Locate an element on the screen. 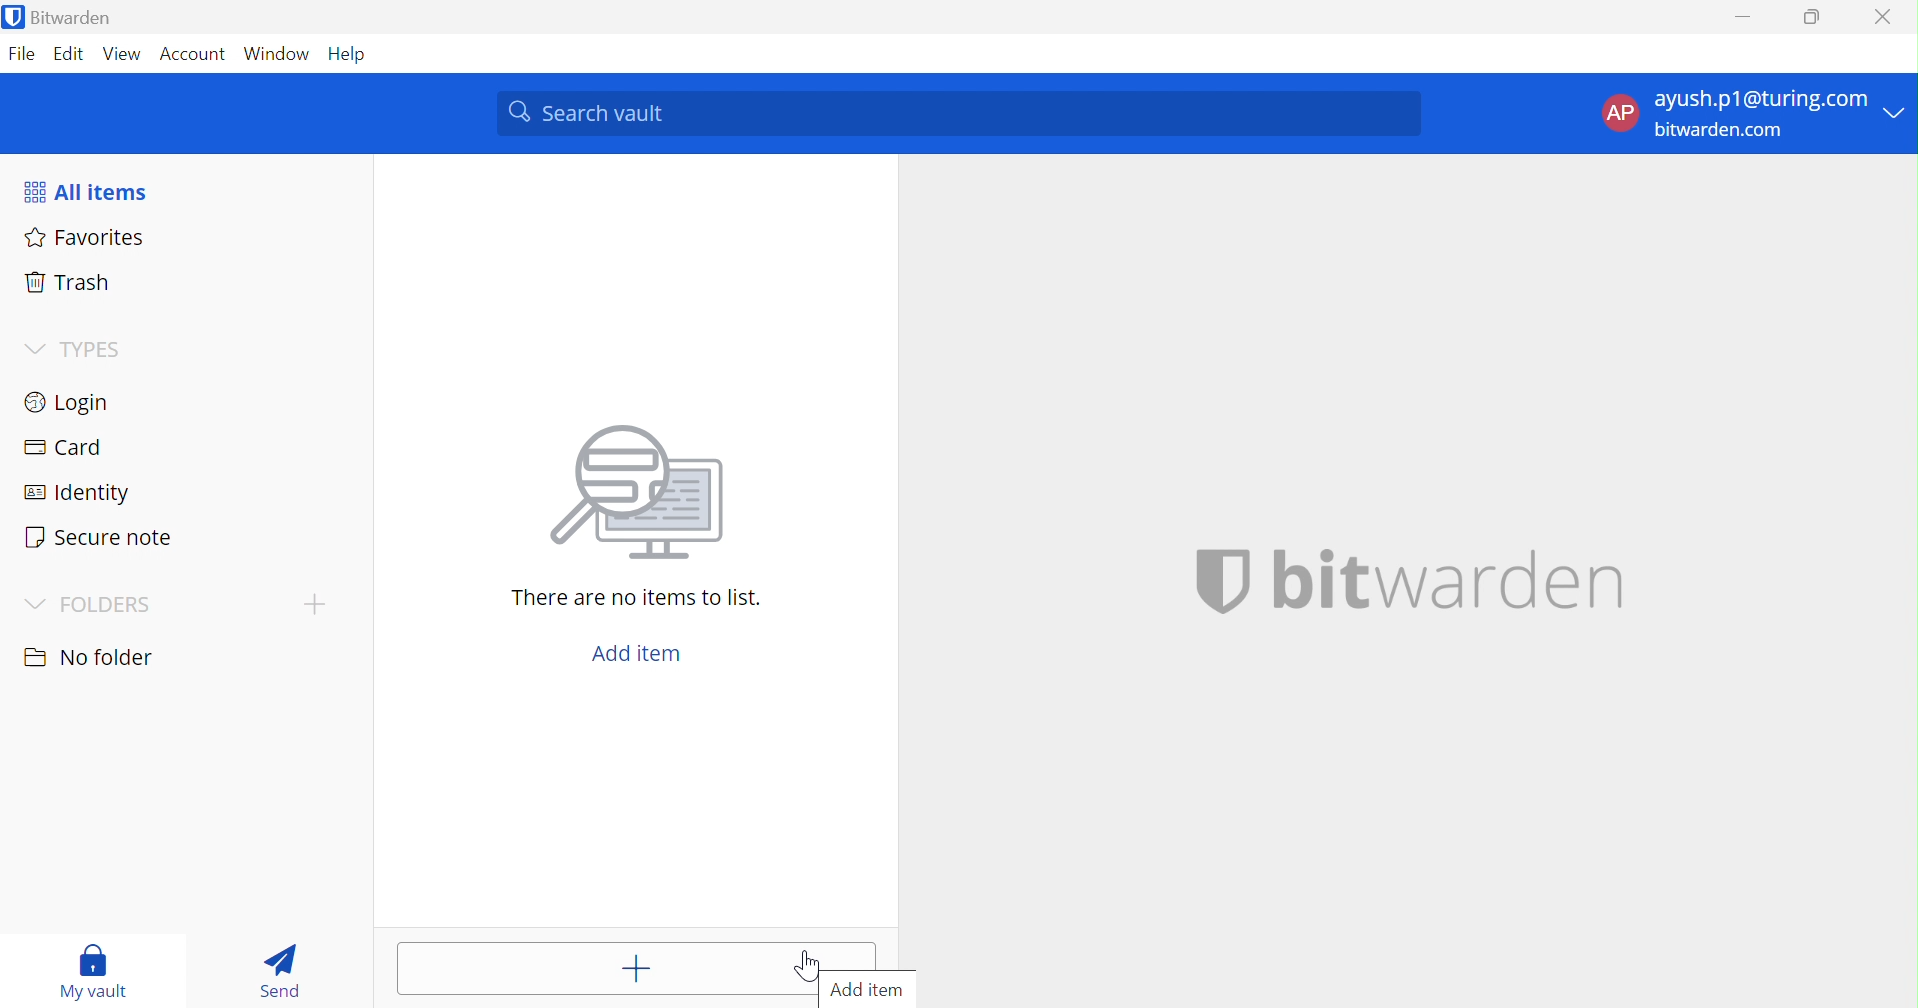 This screenshot has height=1008, width=1918. Add item is located at coordinates (638, 654).